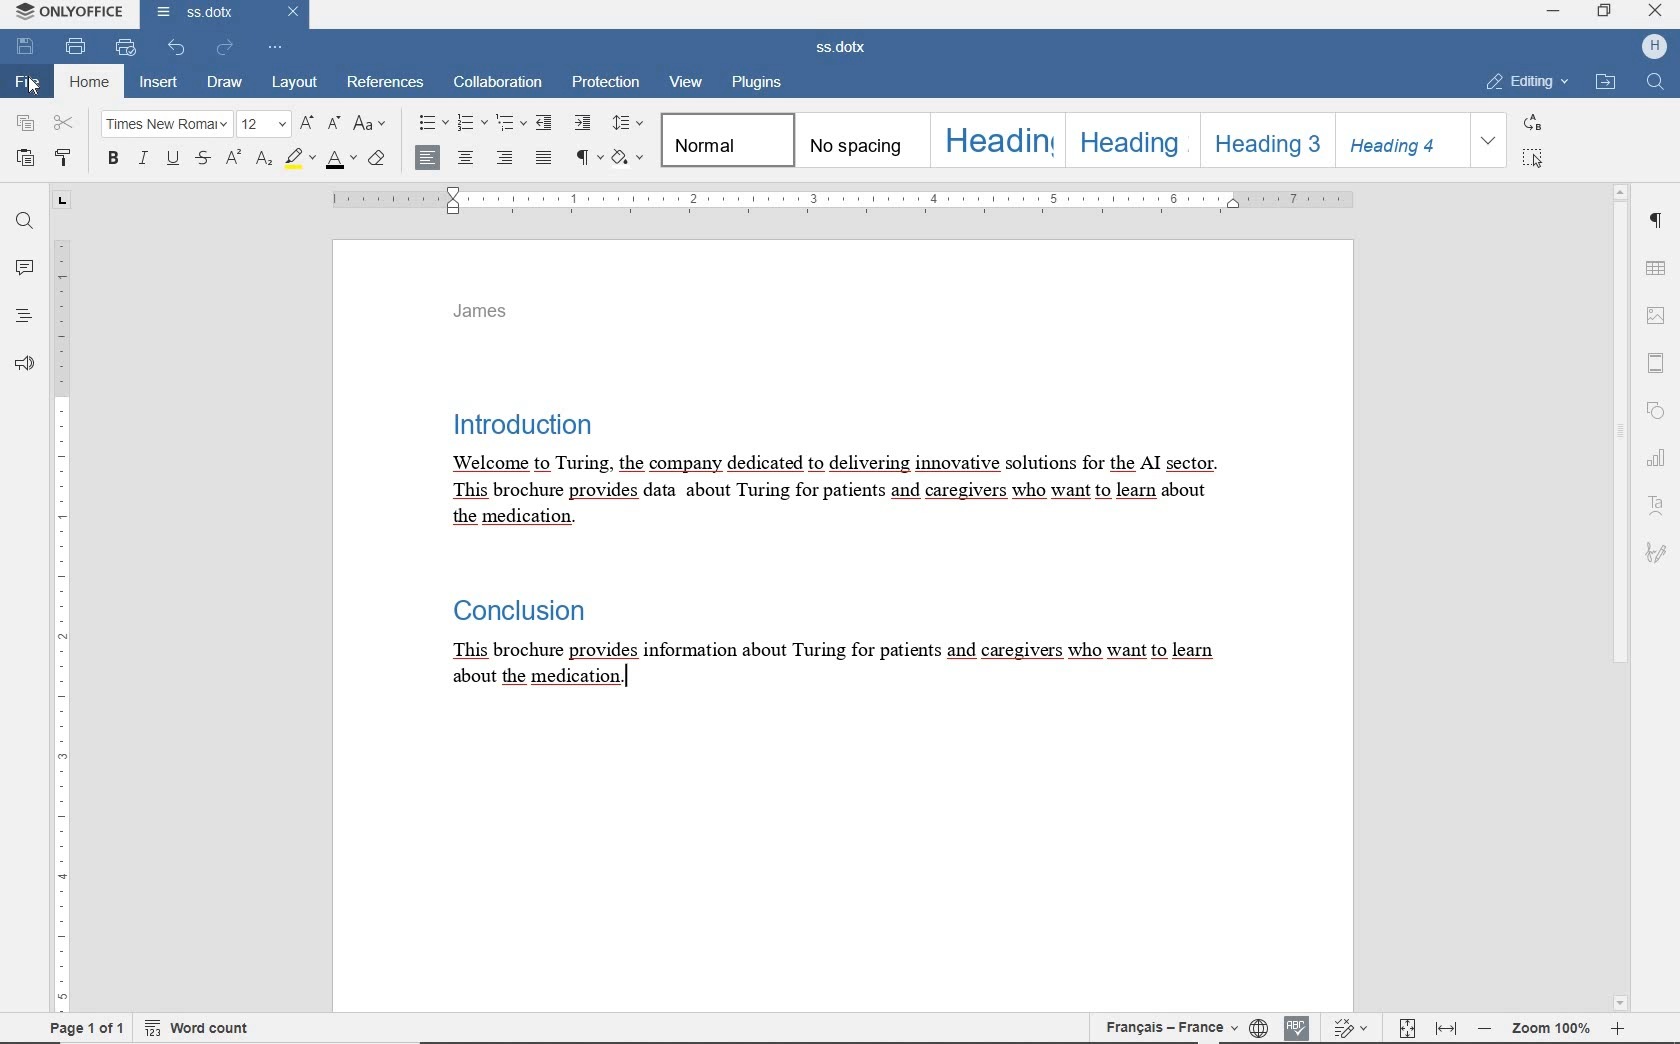  What do you see at coordinates (427, 158) in the screenshot?
I see `ALIGN LEFT` at bounding box center [427, 158].